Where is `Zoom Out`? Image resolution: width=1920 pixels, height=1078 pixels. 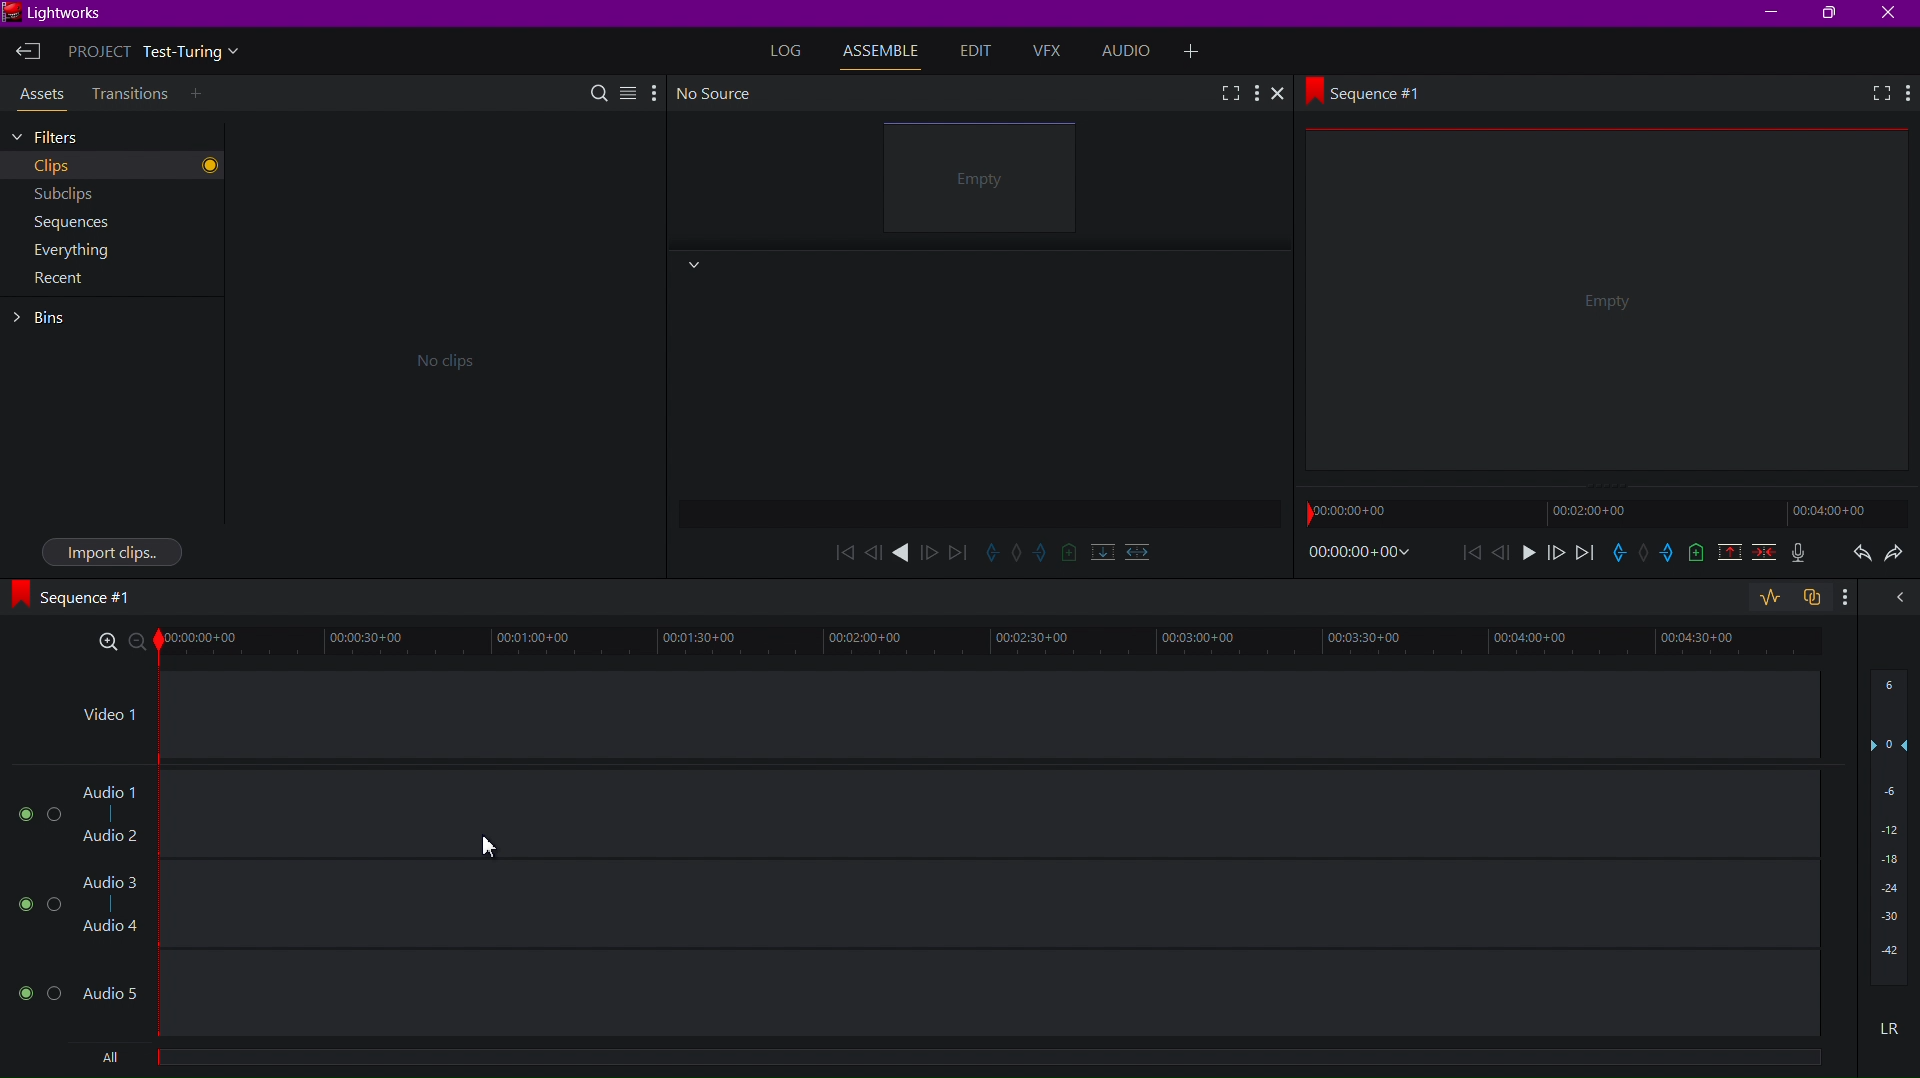 Zoom Out is located at coordinates (145, 644).